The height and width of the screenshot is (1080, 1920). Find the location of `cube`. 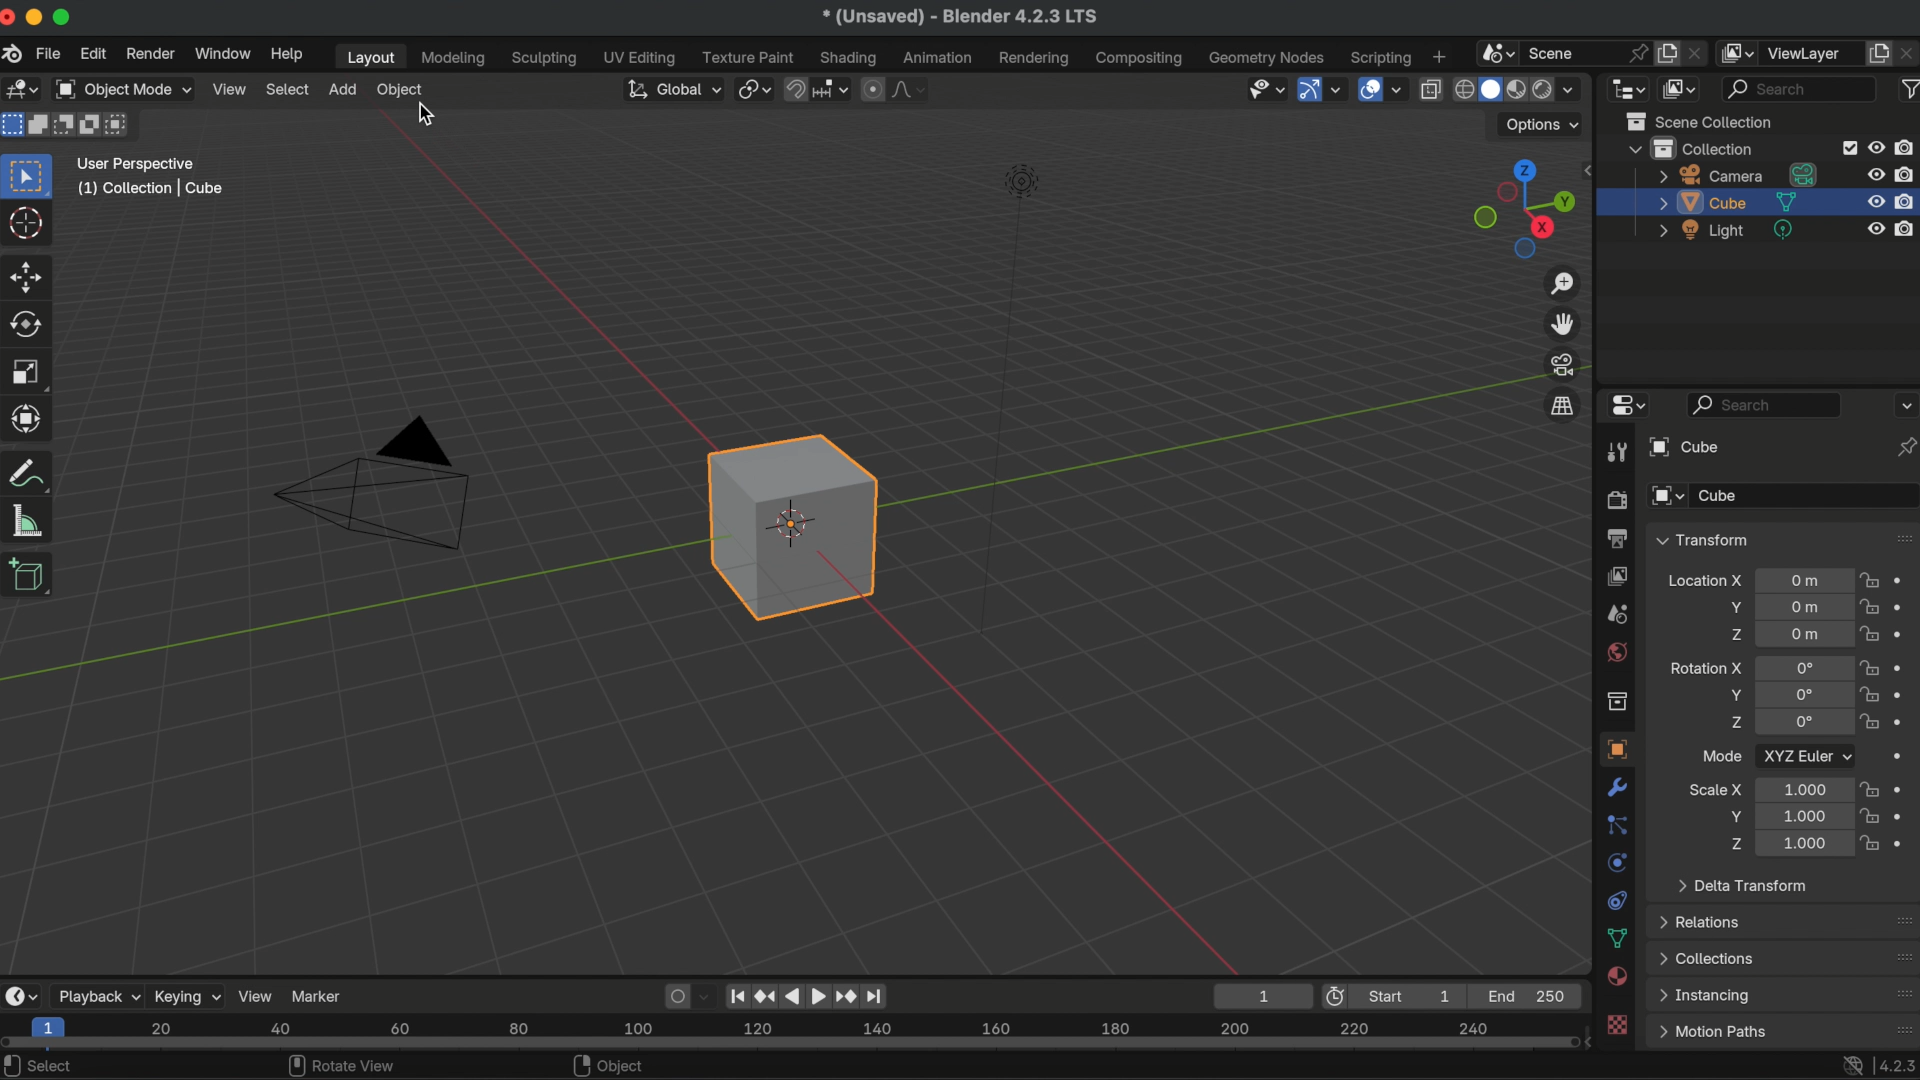

cube is located at coordinates (793, 526).